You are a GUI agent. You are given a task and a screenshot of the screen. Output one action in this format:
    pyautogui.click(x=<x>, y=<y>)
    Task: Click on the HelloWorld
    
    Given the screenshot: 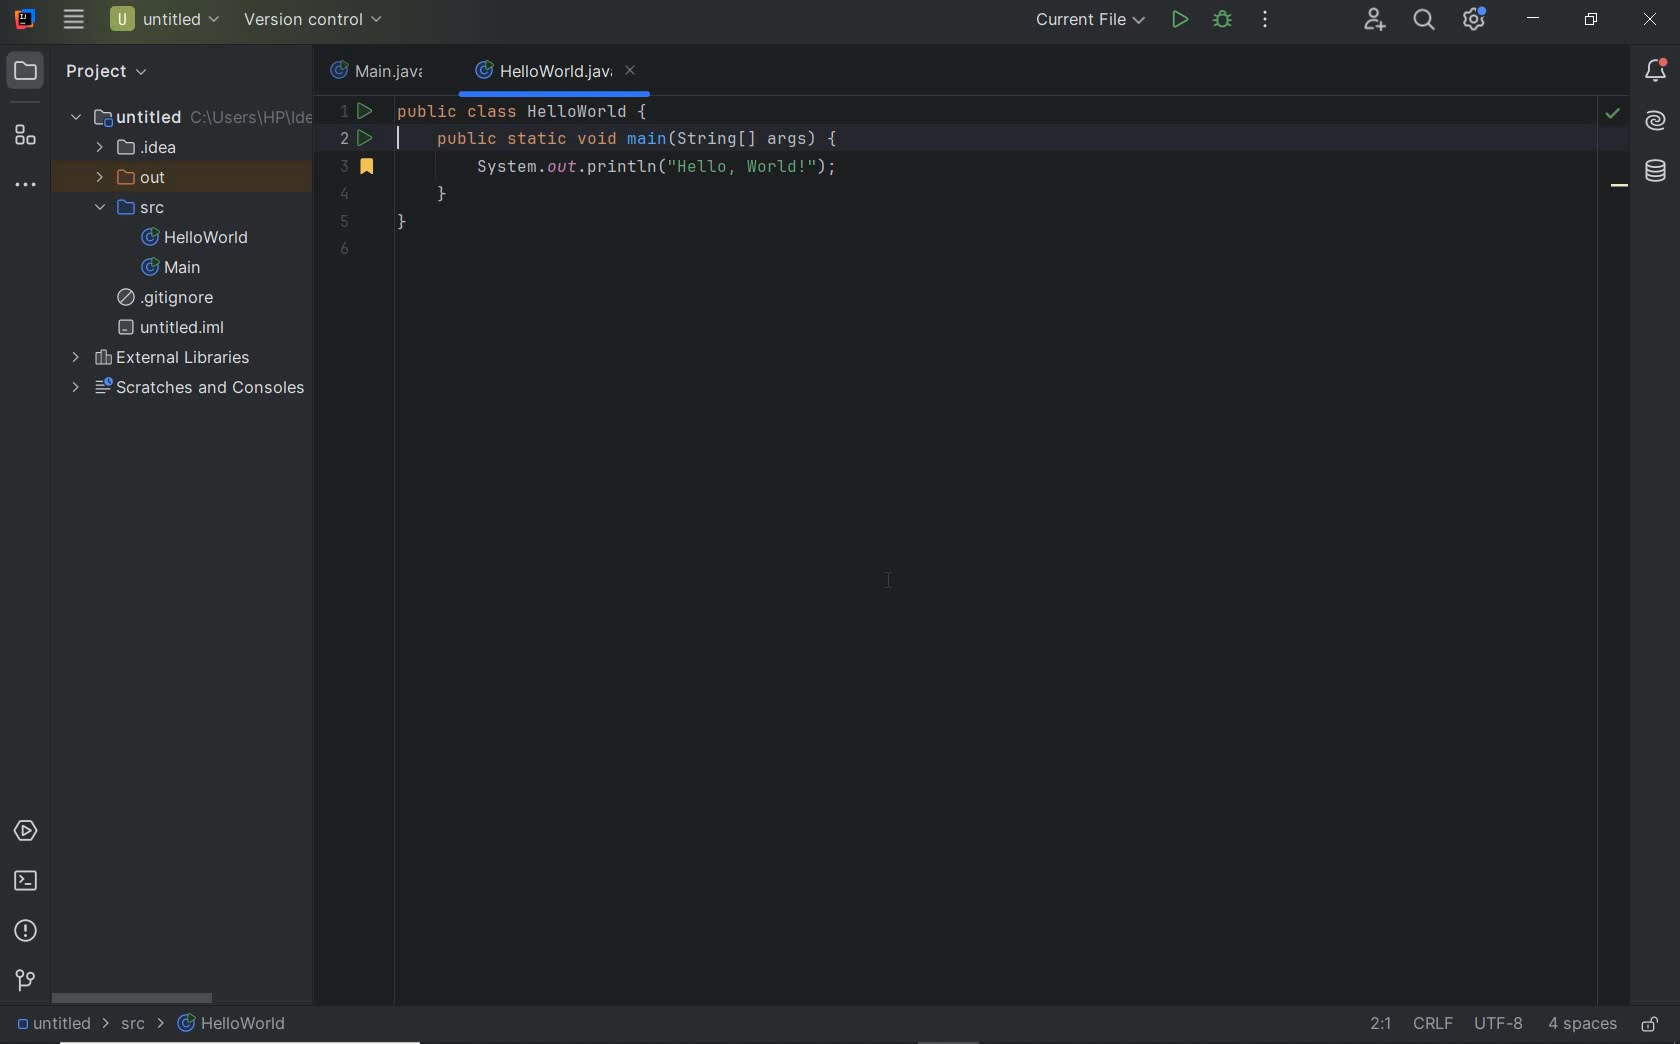 What is the action you would take?
    pyautogui.click(x=235, y=1024)
    